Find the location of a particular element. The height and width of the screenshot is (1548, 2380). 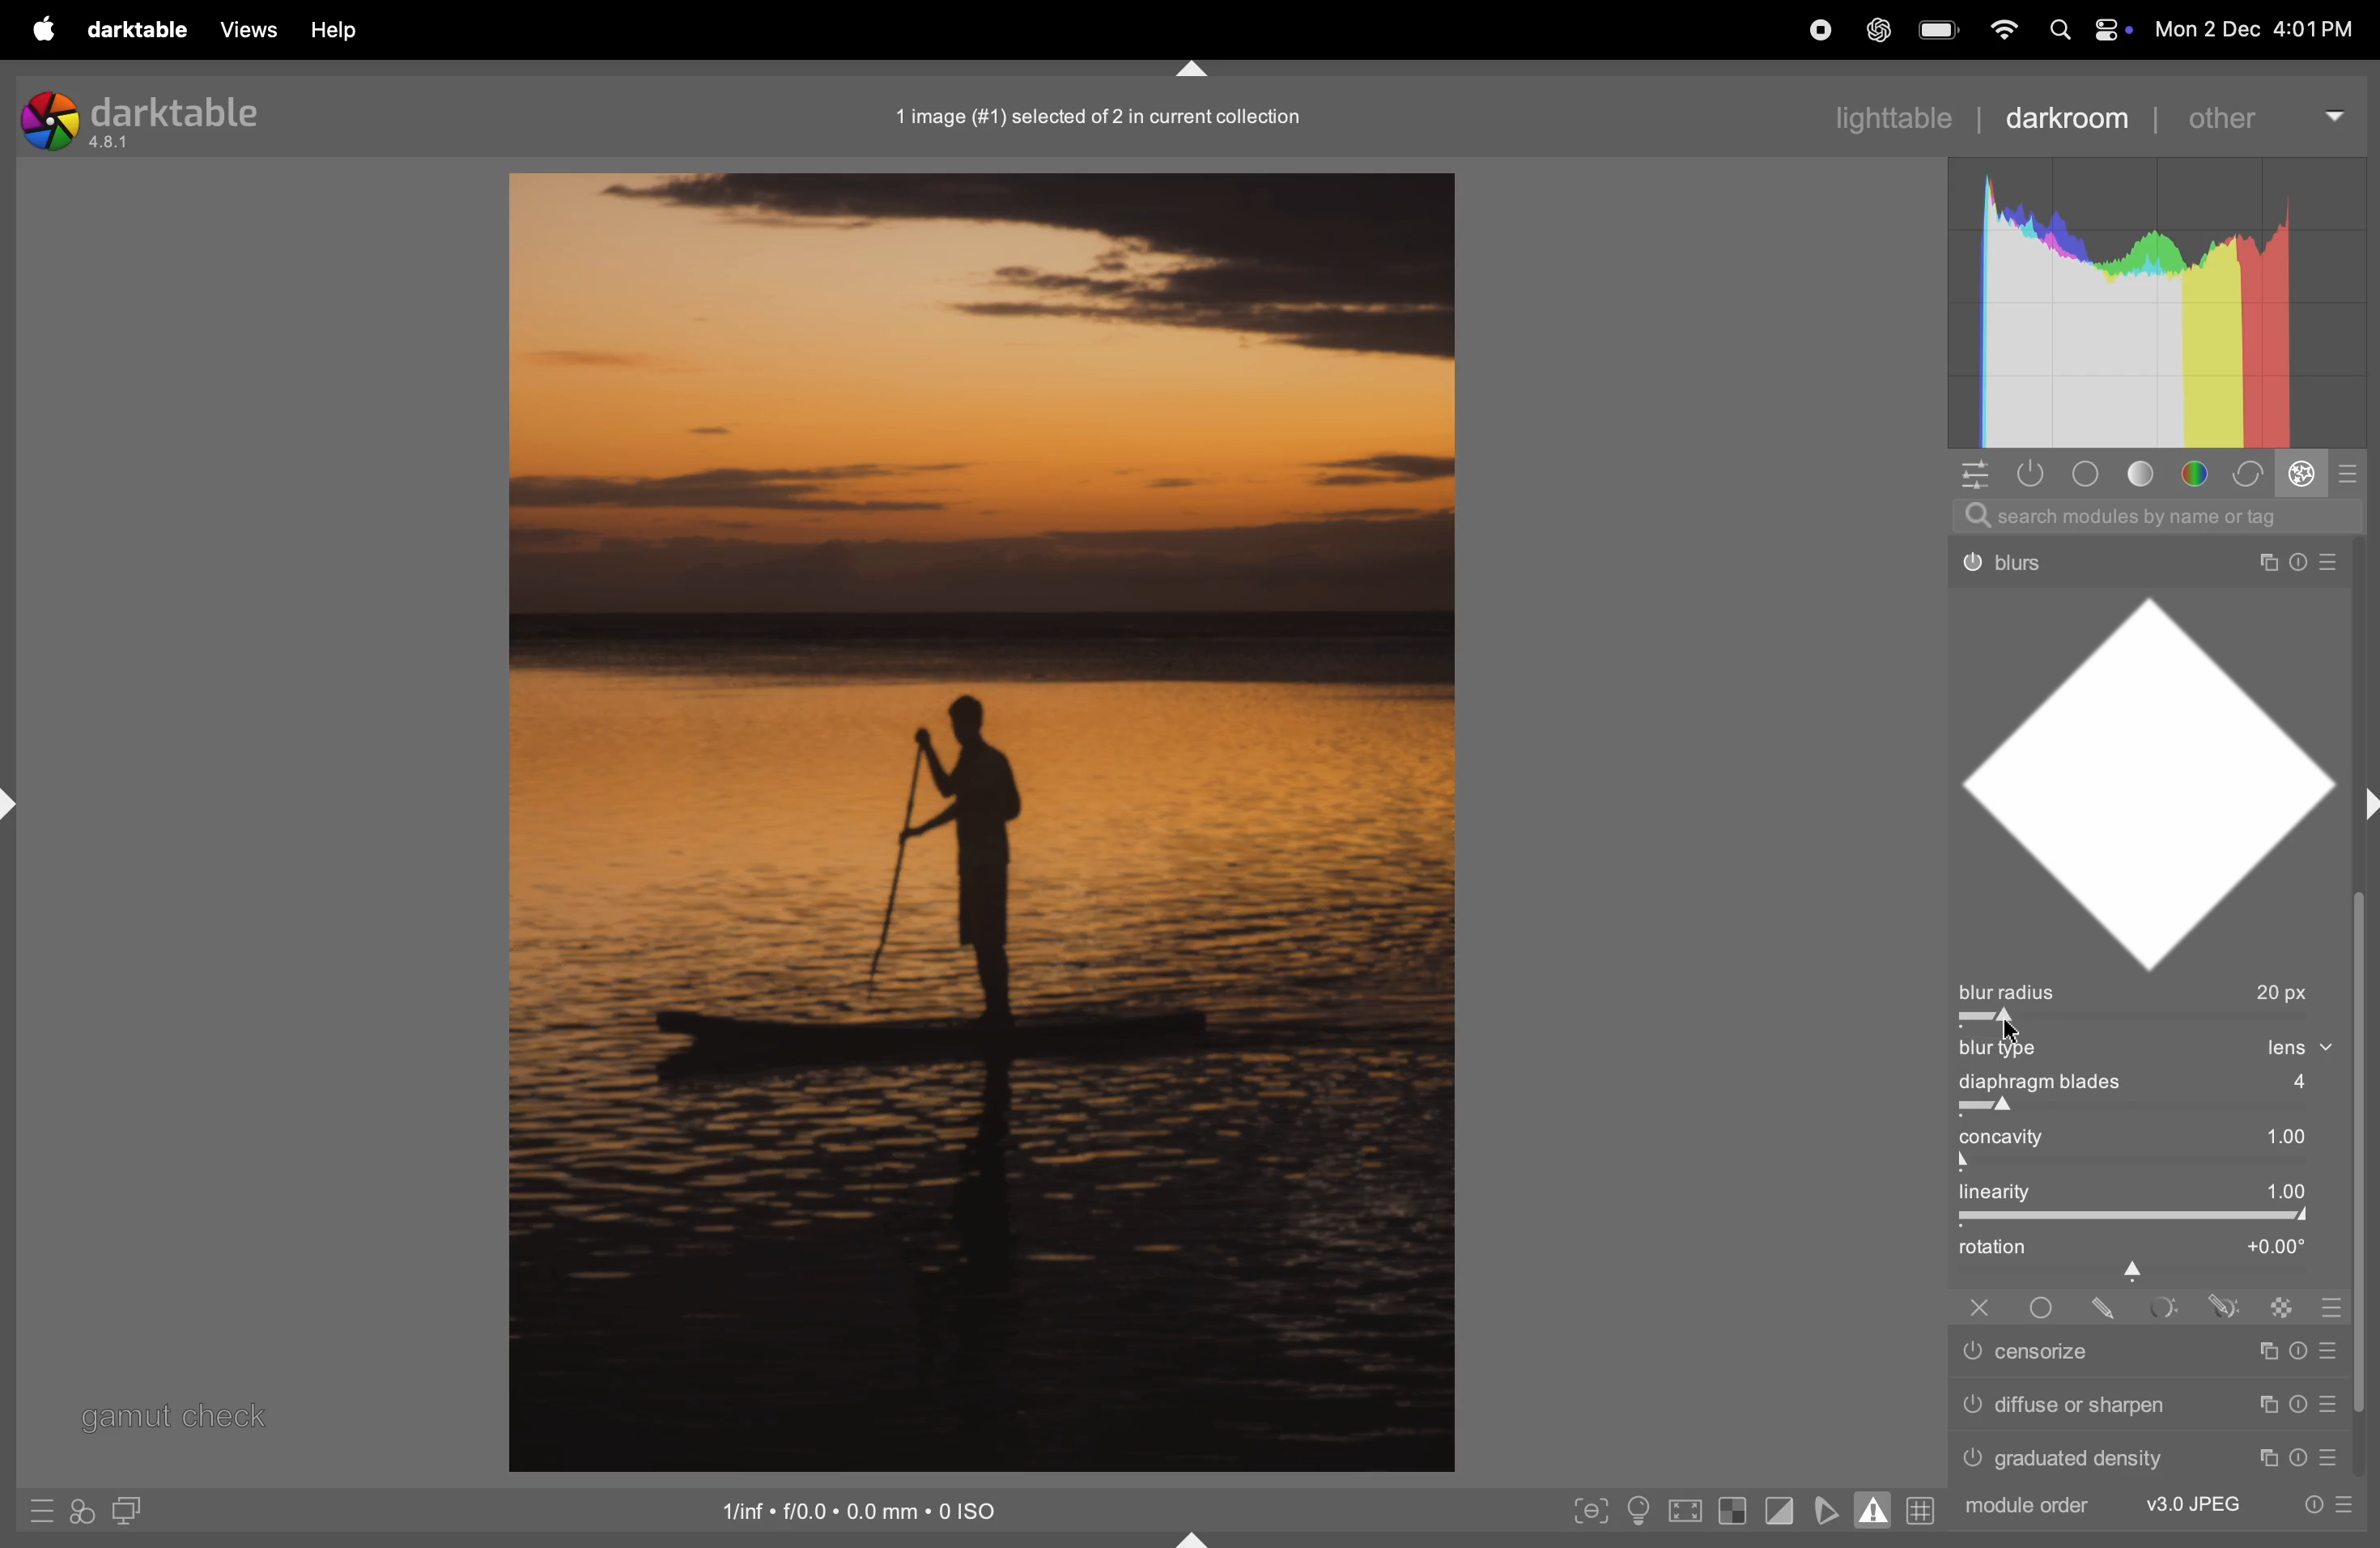

tone is located at coordinates (2150, 473).